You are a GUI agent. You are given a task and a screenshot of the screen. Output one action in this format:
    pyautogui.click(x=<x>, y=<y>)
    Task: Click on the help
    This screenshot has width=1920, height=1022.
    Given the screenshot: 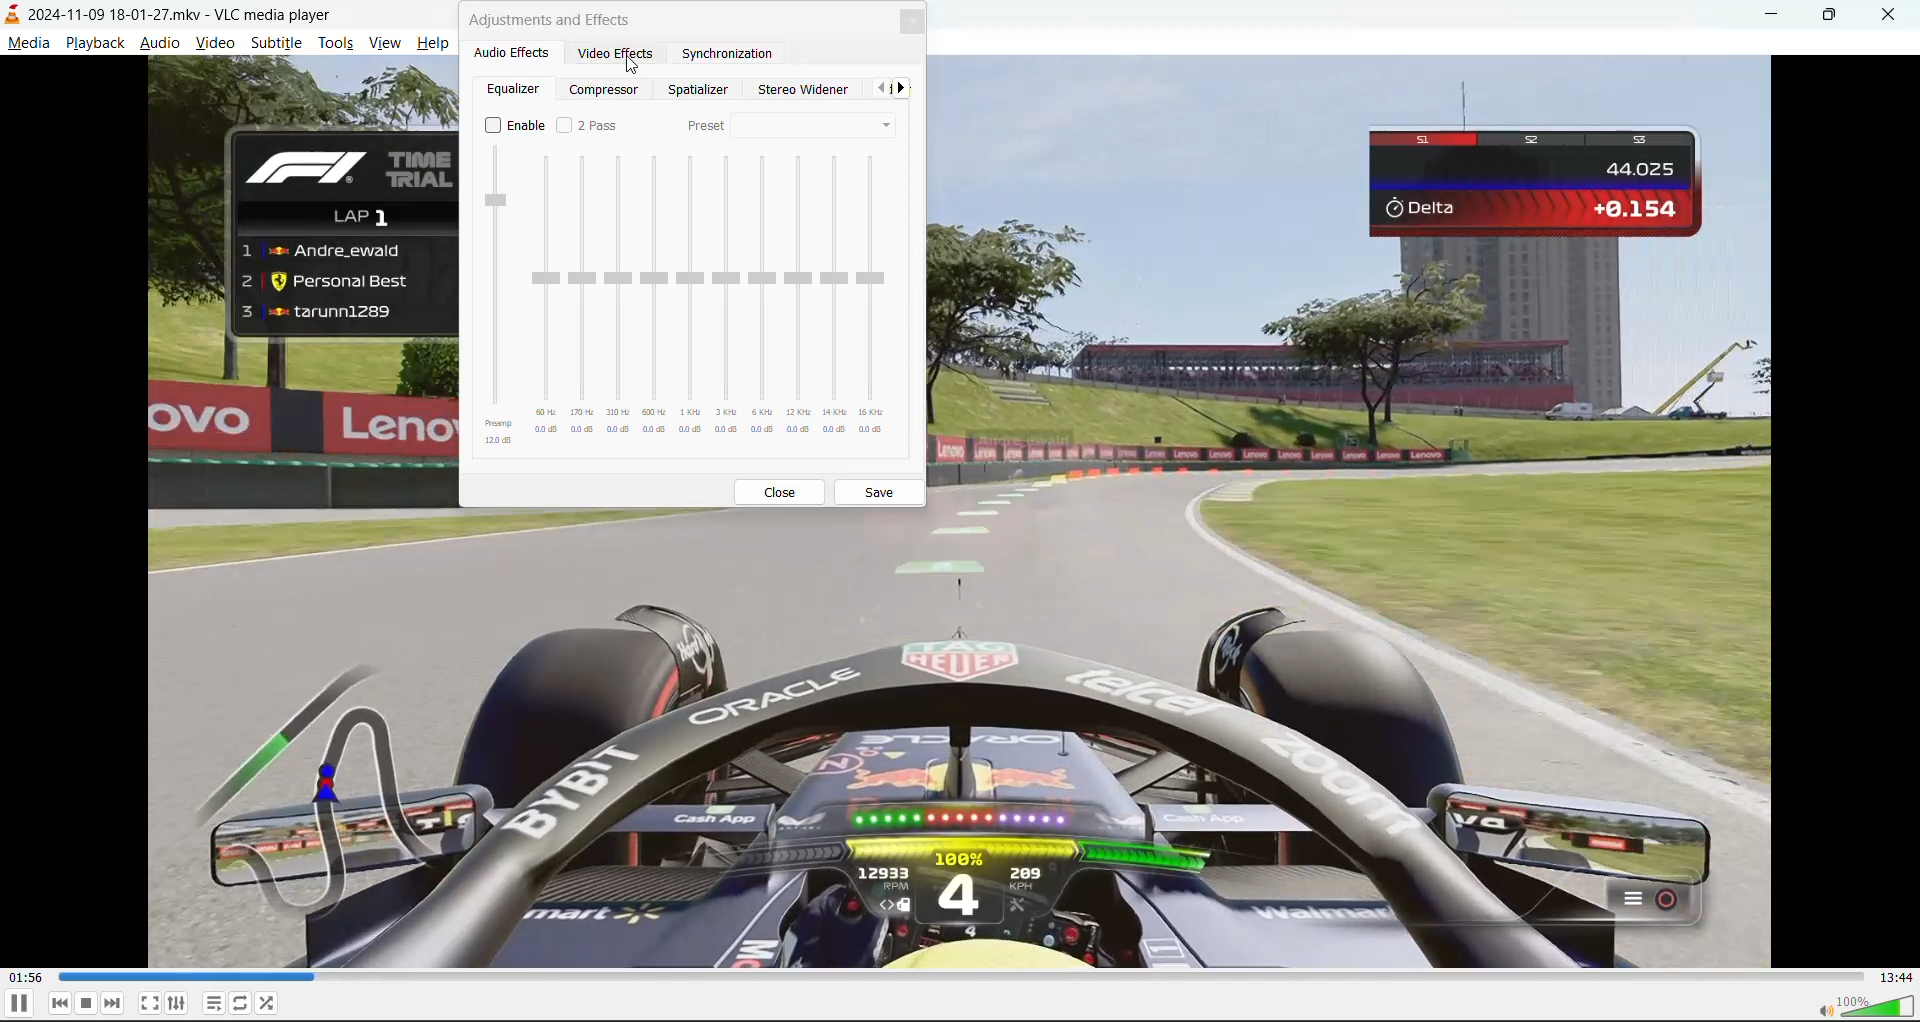 What is the action you would take?
    pyautogui.click(x=432, y=47)
    